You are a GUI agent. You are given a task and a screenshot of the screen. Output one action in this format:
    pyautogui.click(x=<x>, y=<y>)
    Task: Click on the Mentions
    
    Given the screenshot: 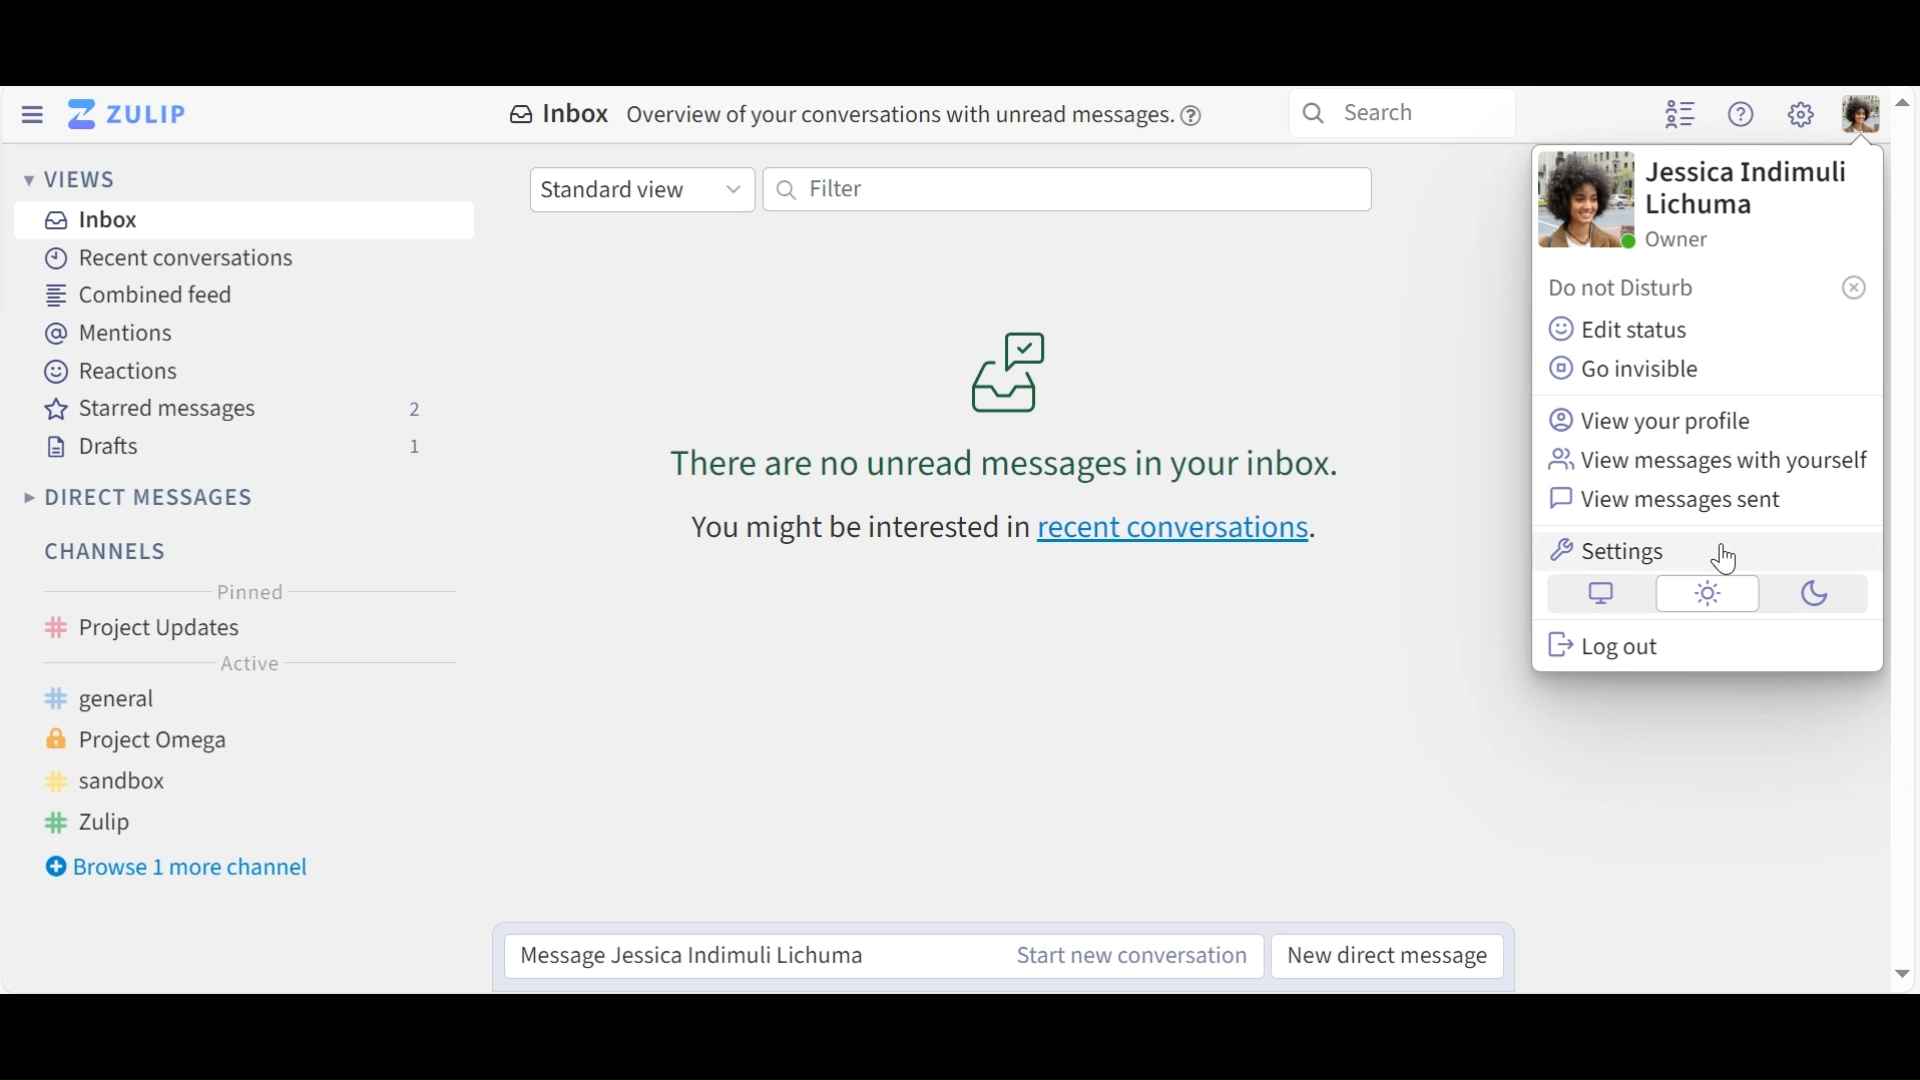 What is the action you would take?
    pyautogui.click(x=112, y=333)
    